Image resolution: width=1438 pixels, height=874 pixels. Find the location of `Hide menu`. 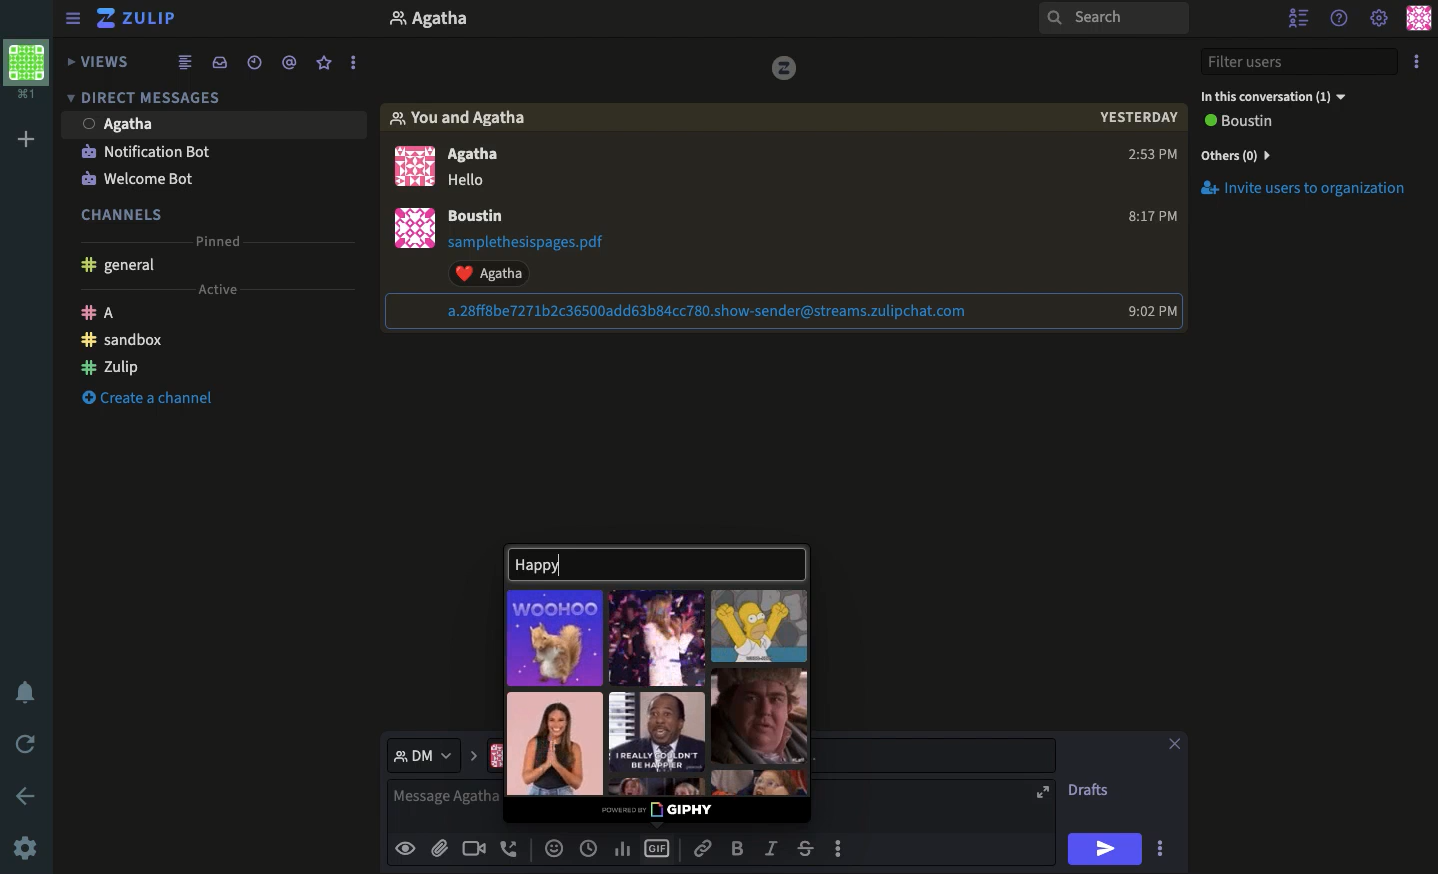

Hide menu is located at coordinates (73, 18).